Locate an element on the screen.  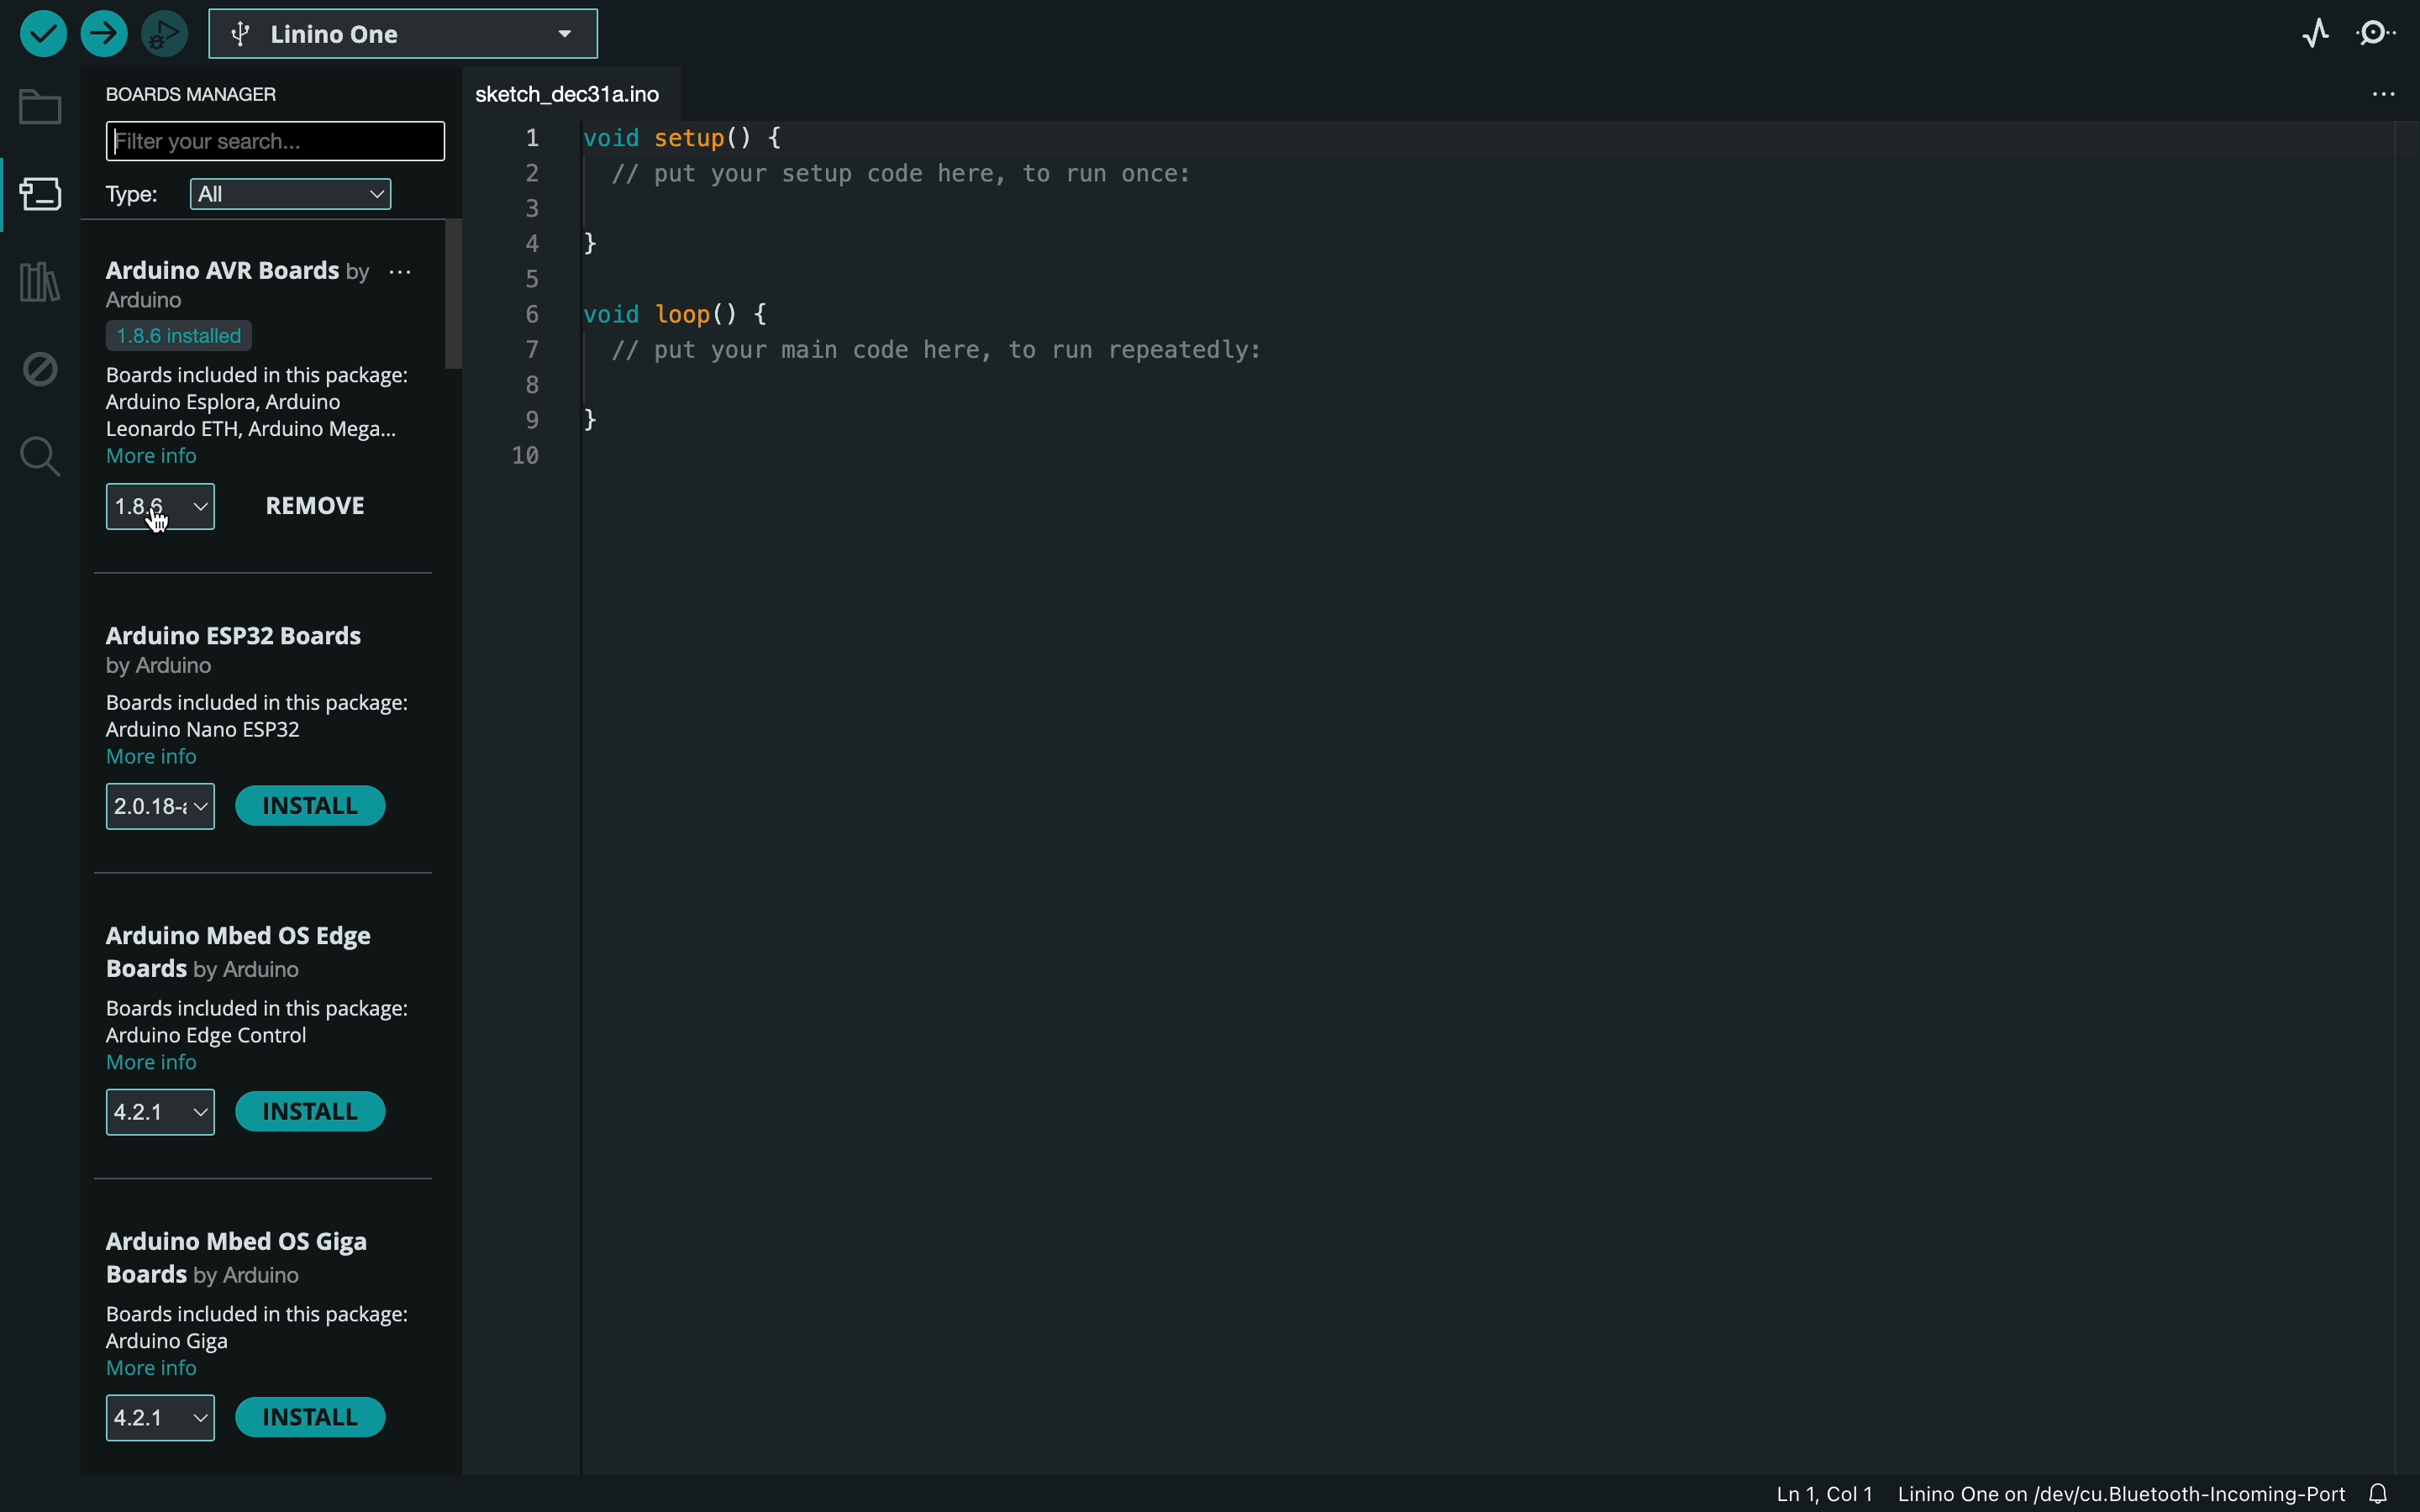
arduino Mbed is located at coordinates (255, 956).